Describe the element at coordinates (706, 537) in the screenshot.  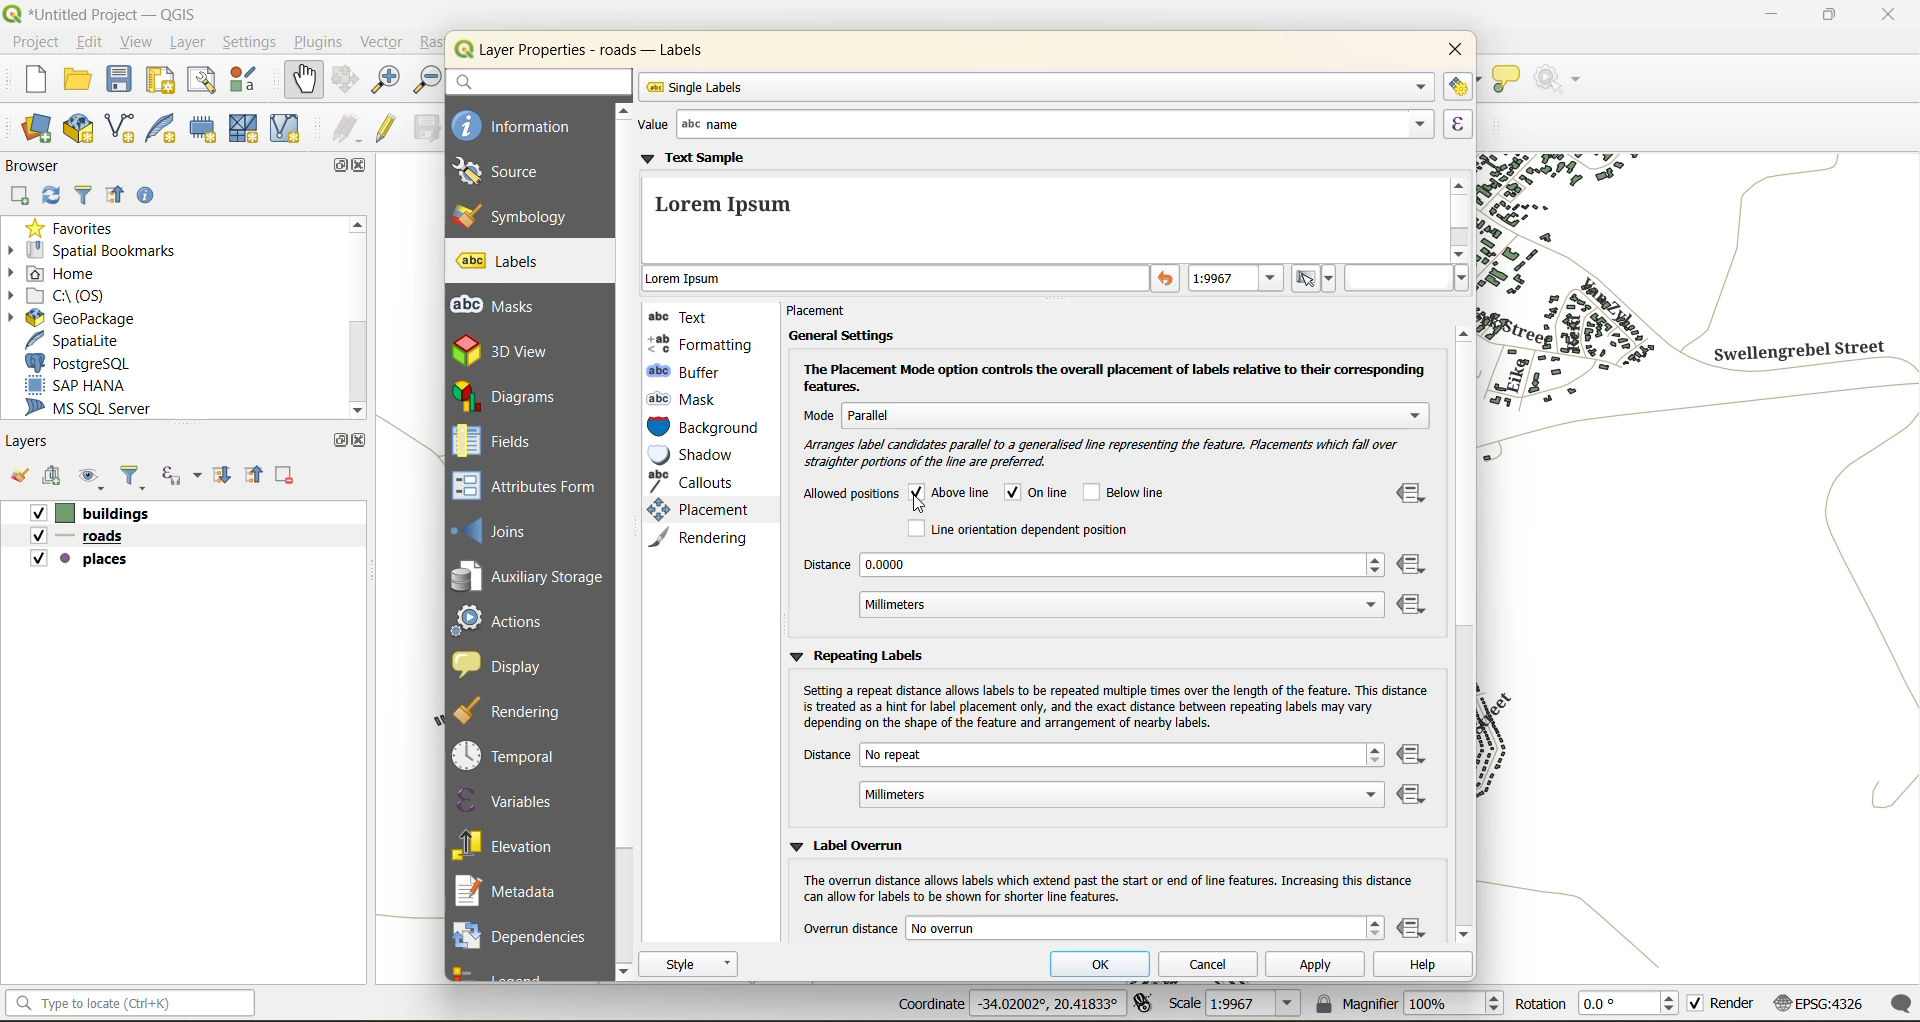
I see `rendering` at that location.